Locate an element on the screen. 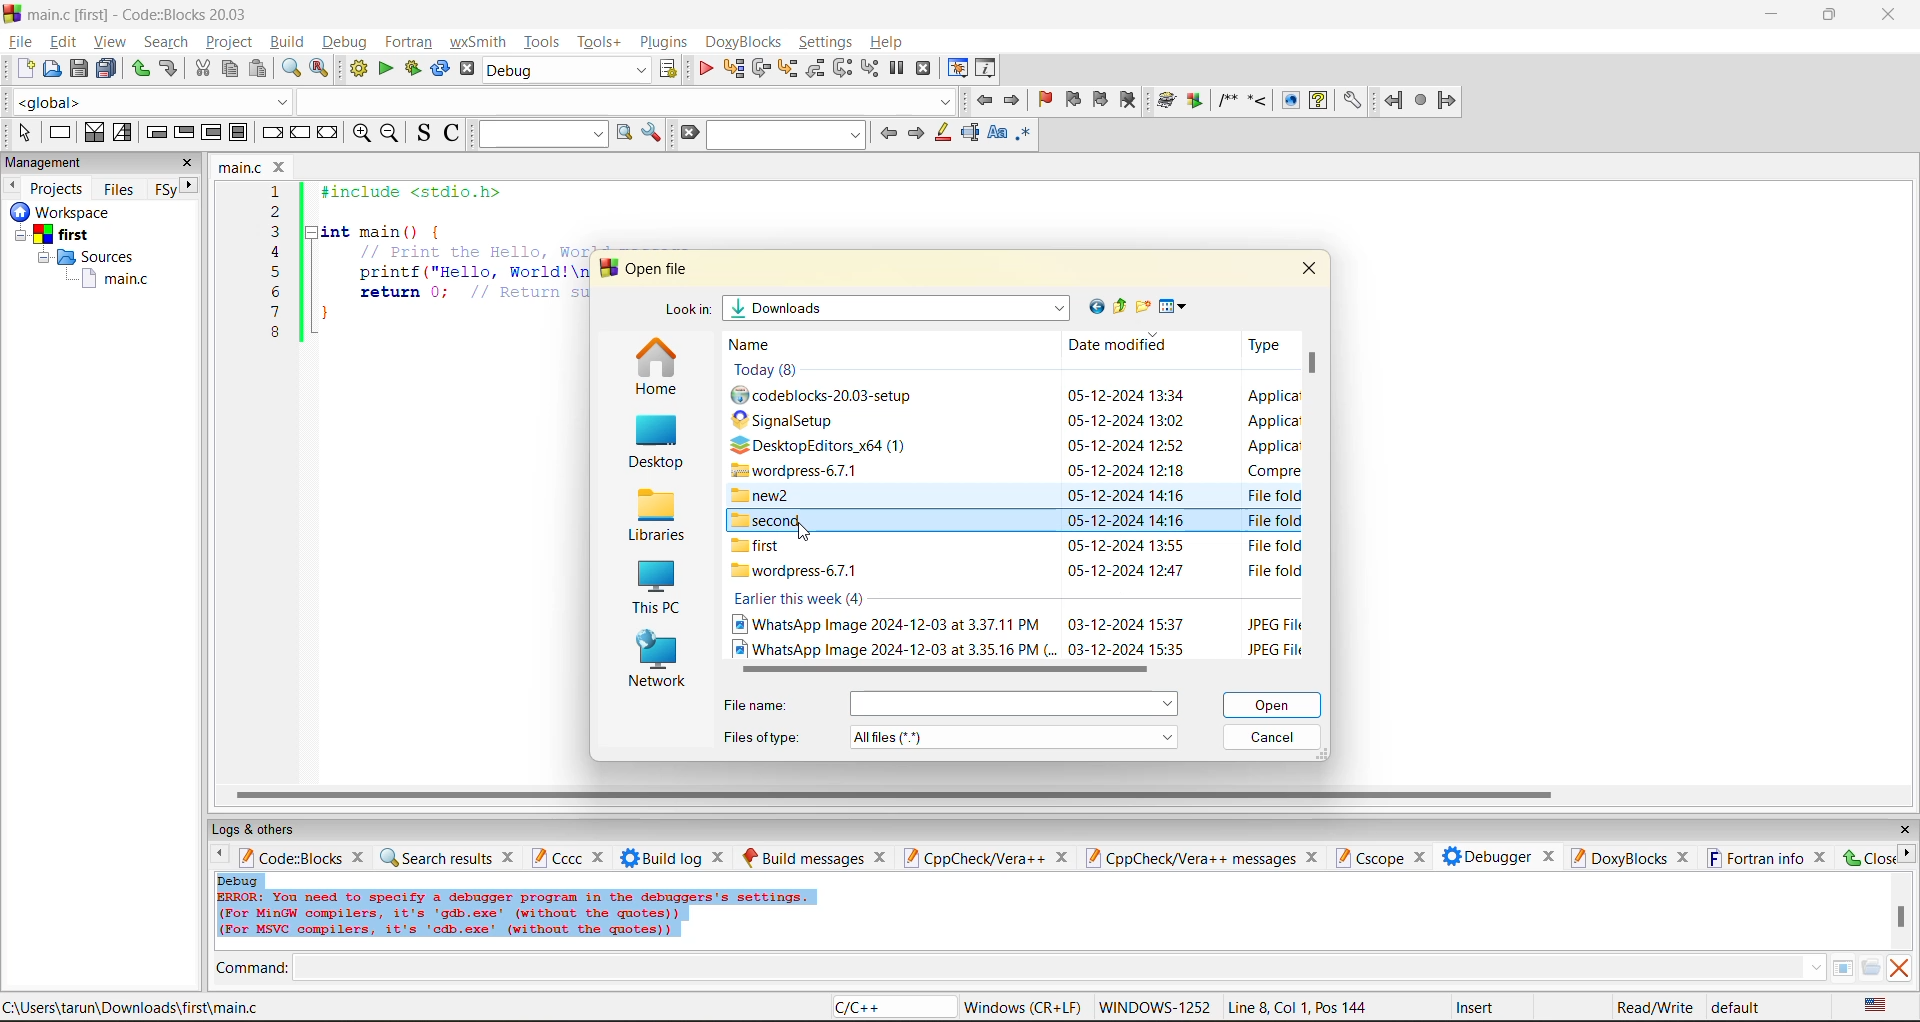 This screenshot has width=1920, height=1022. date and time is located at coordinates (1131, 648).